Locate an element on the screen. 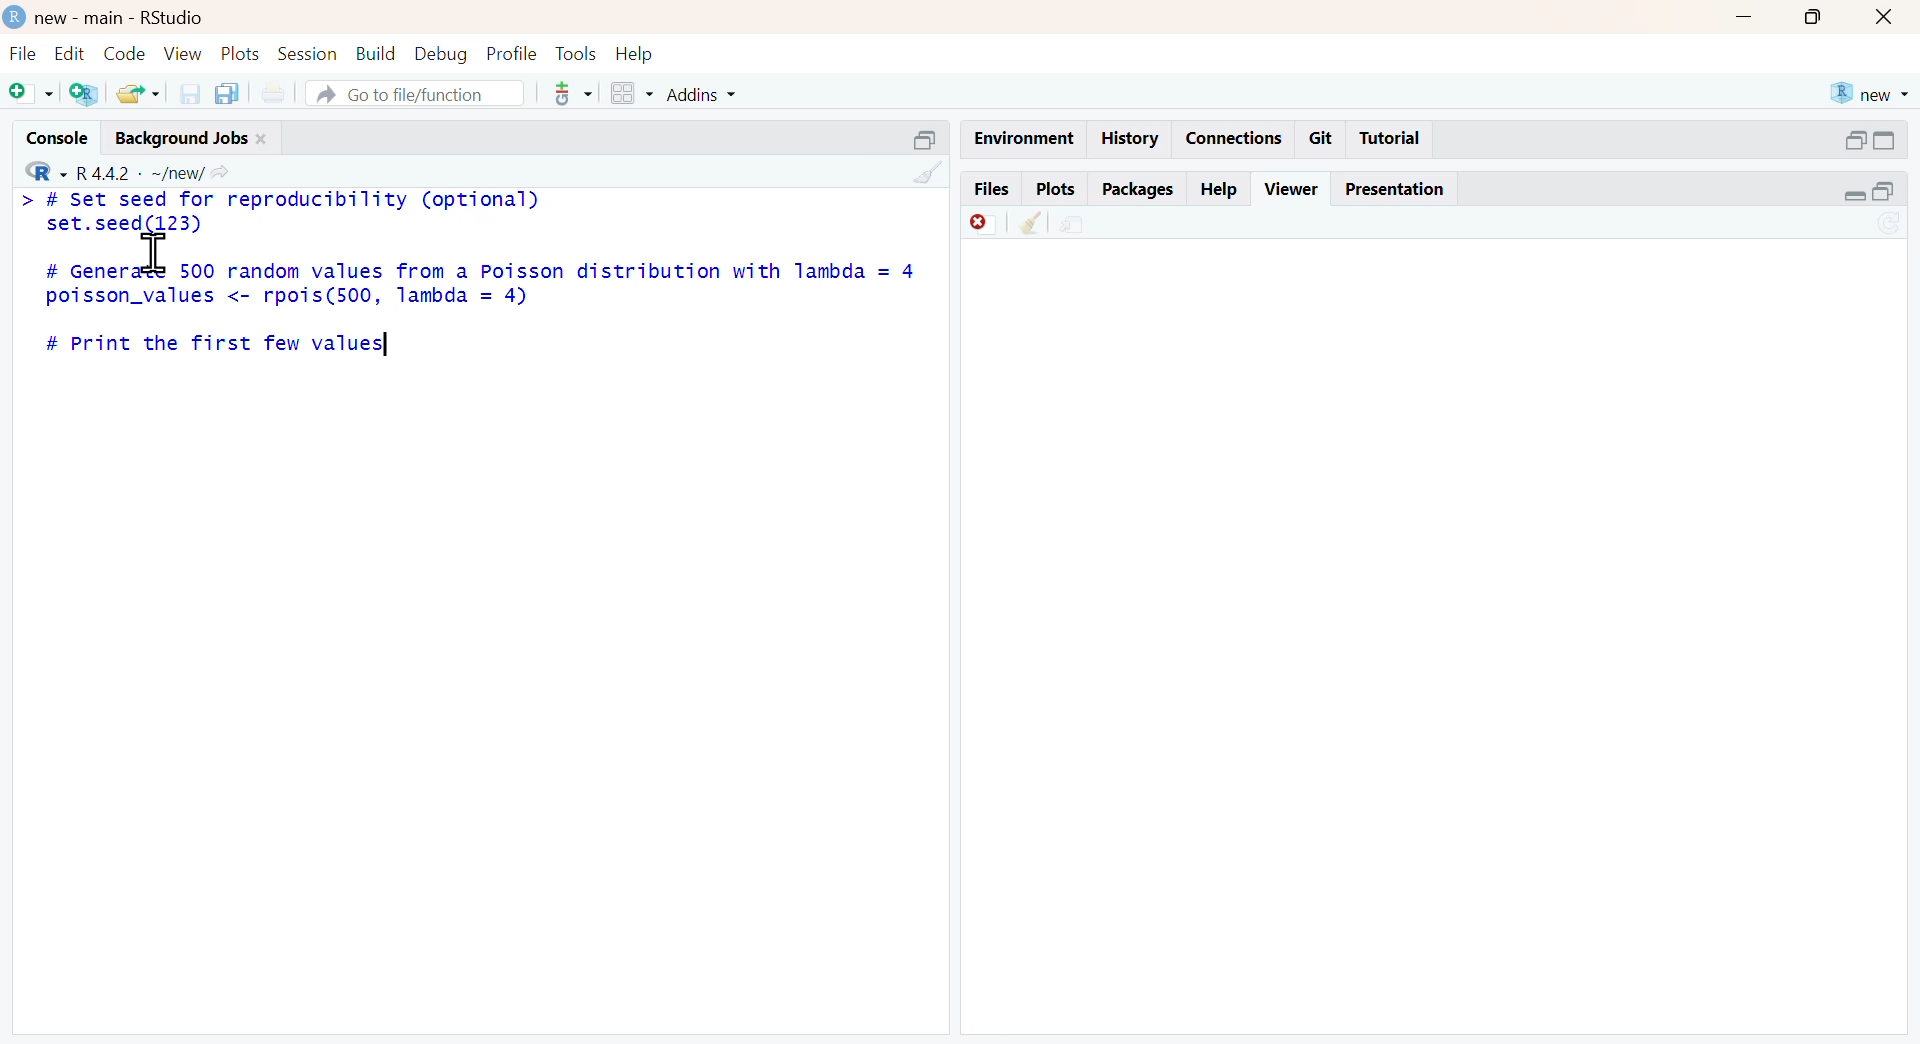  expand/collapse is located at coordinates (1886, 142).